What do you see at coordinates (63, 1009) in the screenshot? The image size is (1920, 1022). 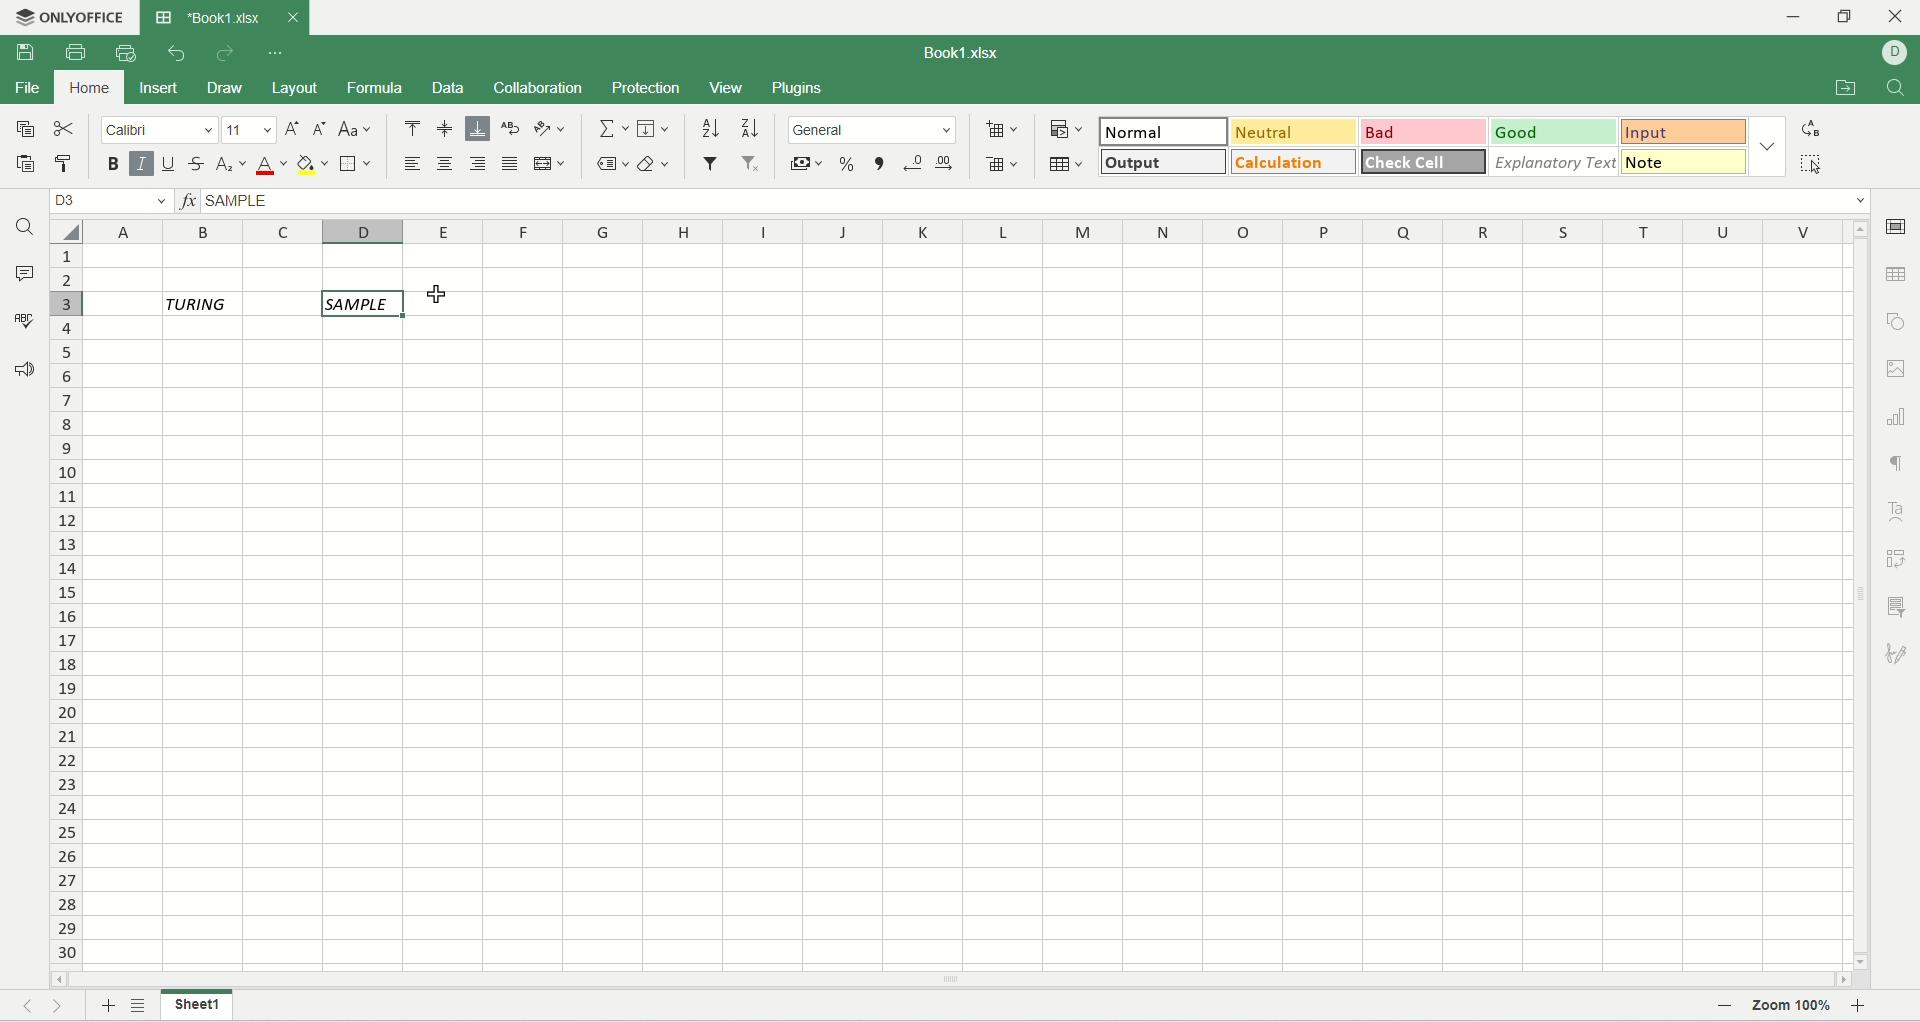 I see `next` at bounding box center [63, 1009].